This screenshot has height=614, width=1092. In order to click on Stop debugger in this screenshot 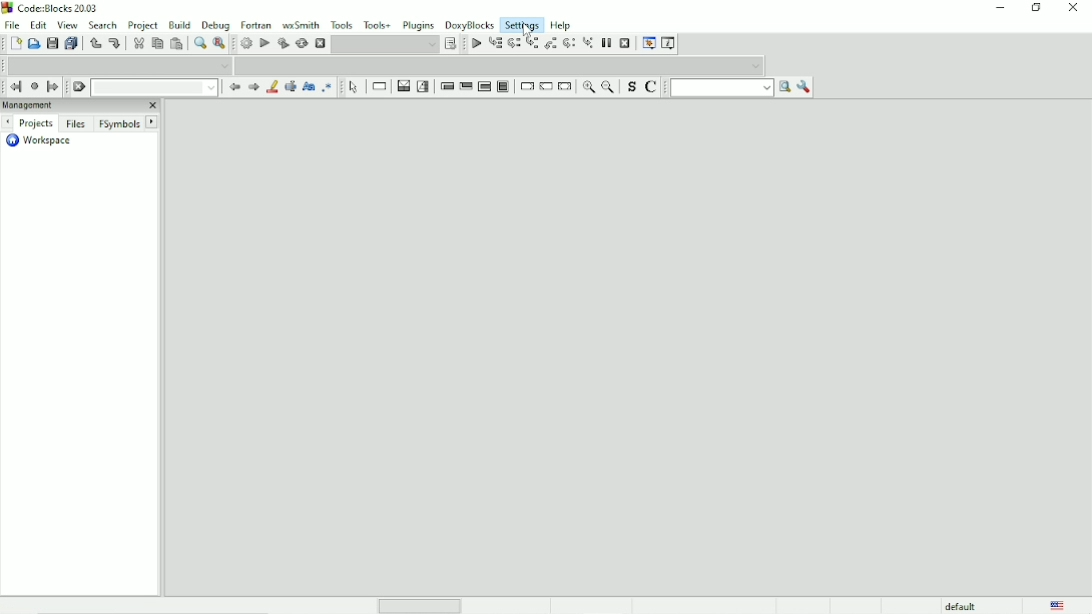, I will do `click(624, 43)`.